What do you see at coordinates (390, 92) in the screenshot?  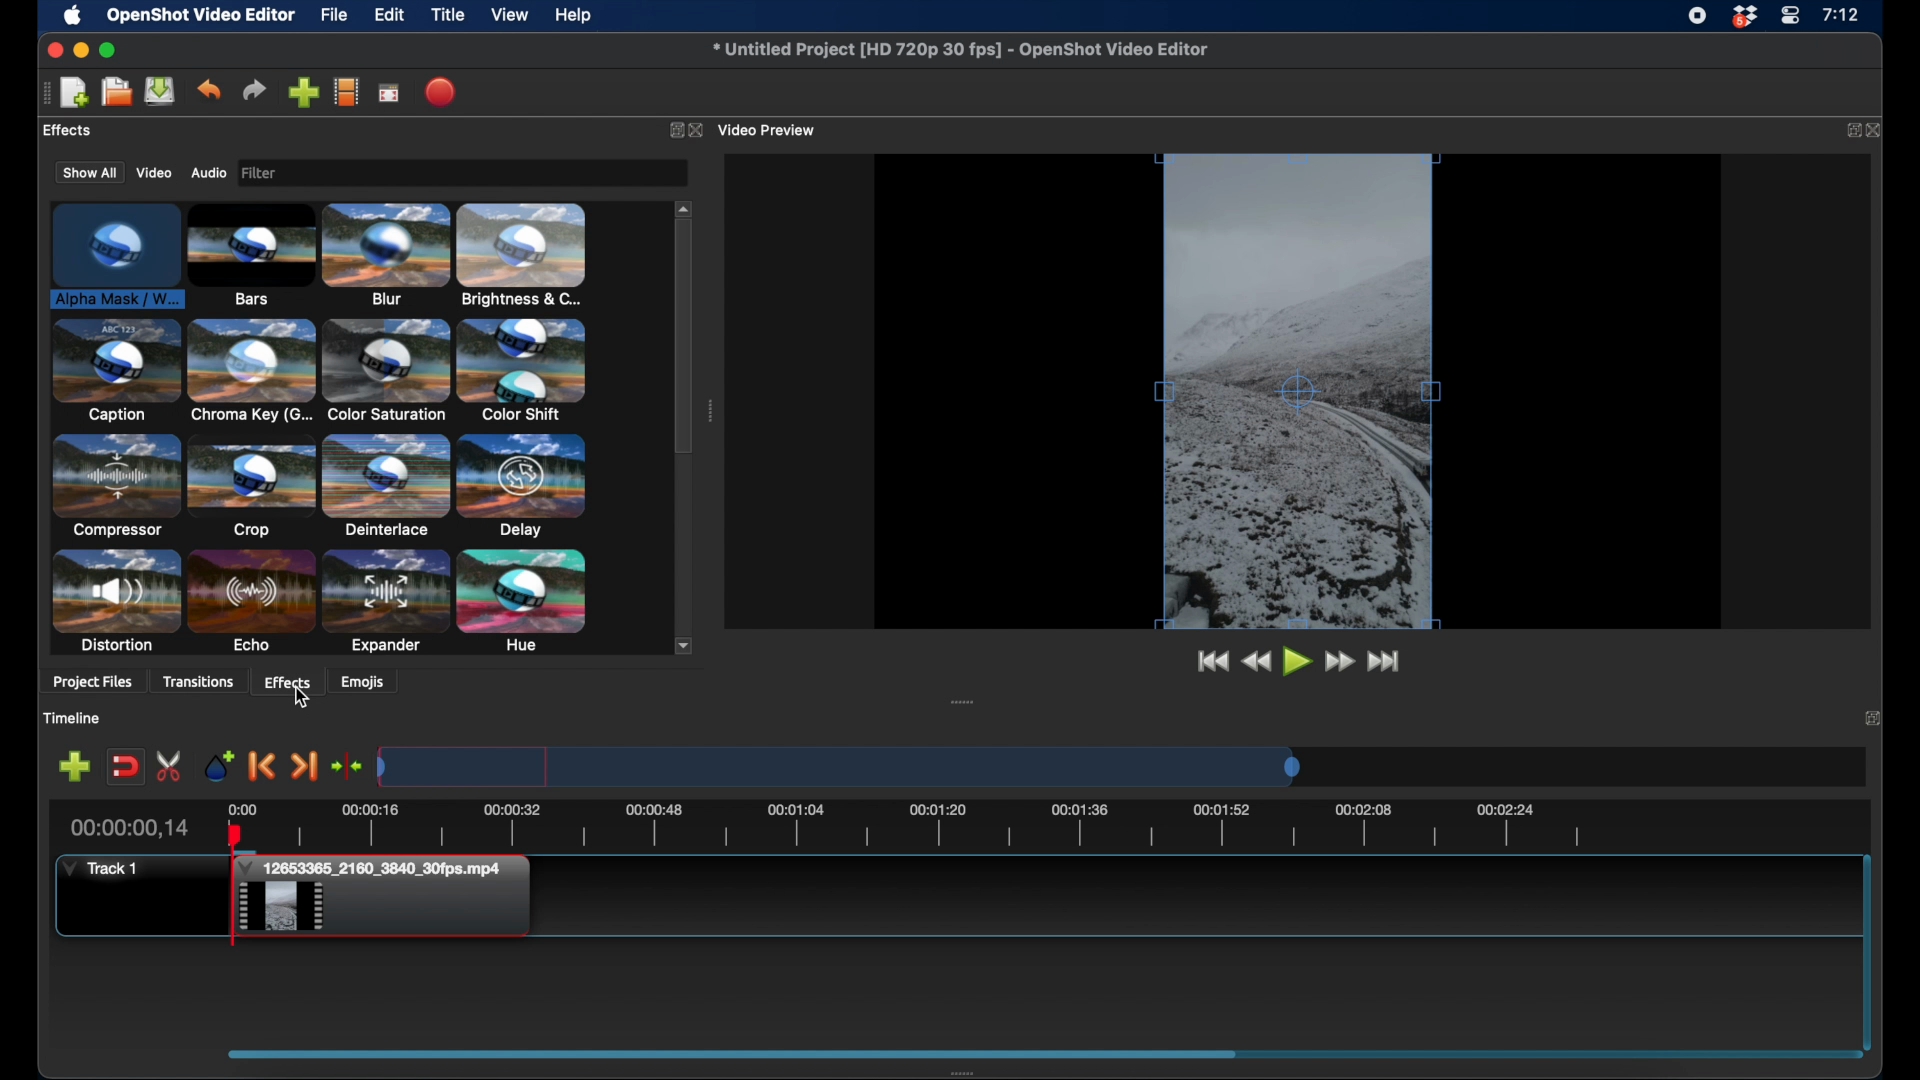 I see `fullscreen` at bounding box center [390, 92].